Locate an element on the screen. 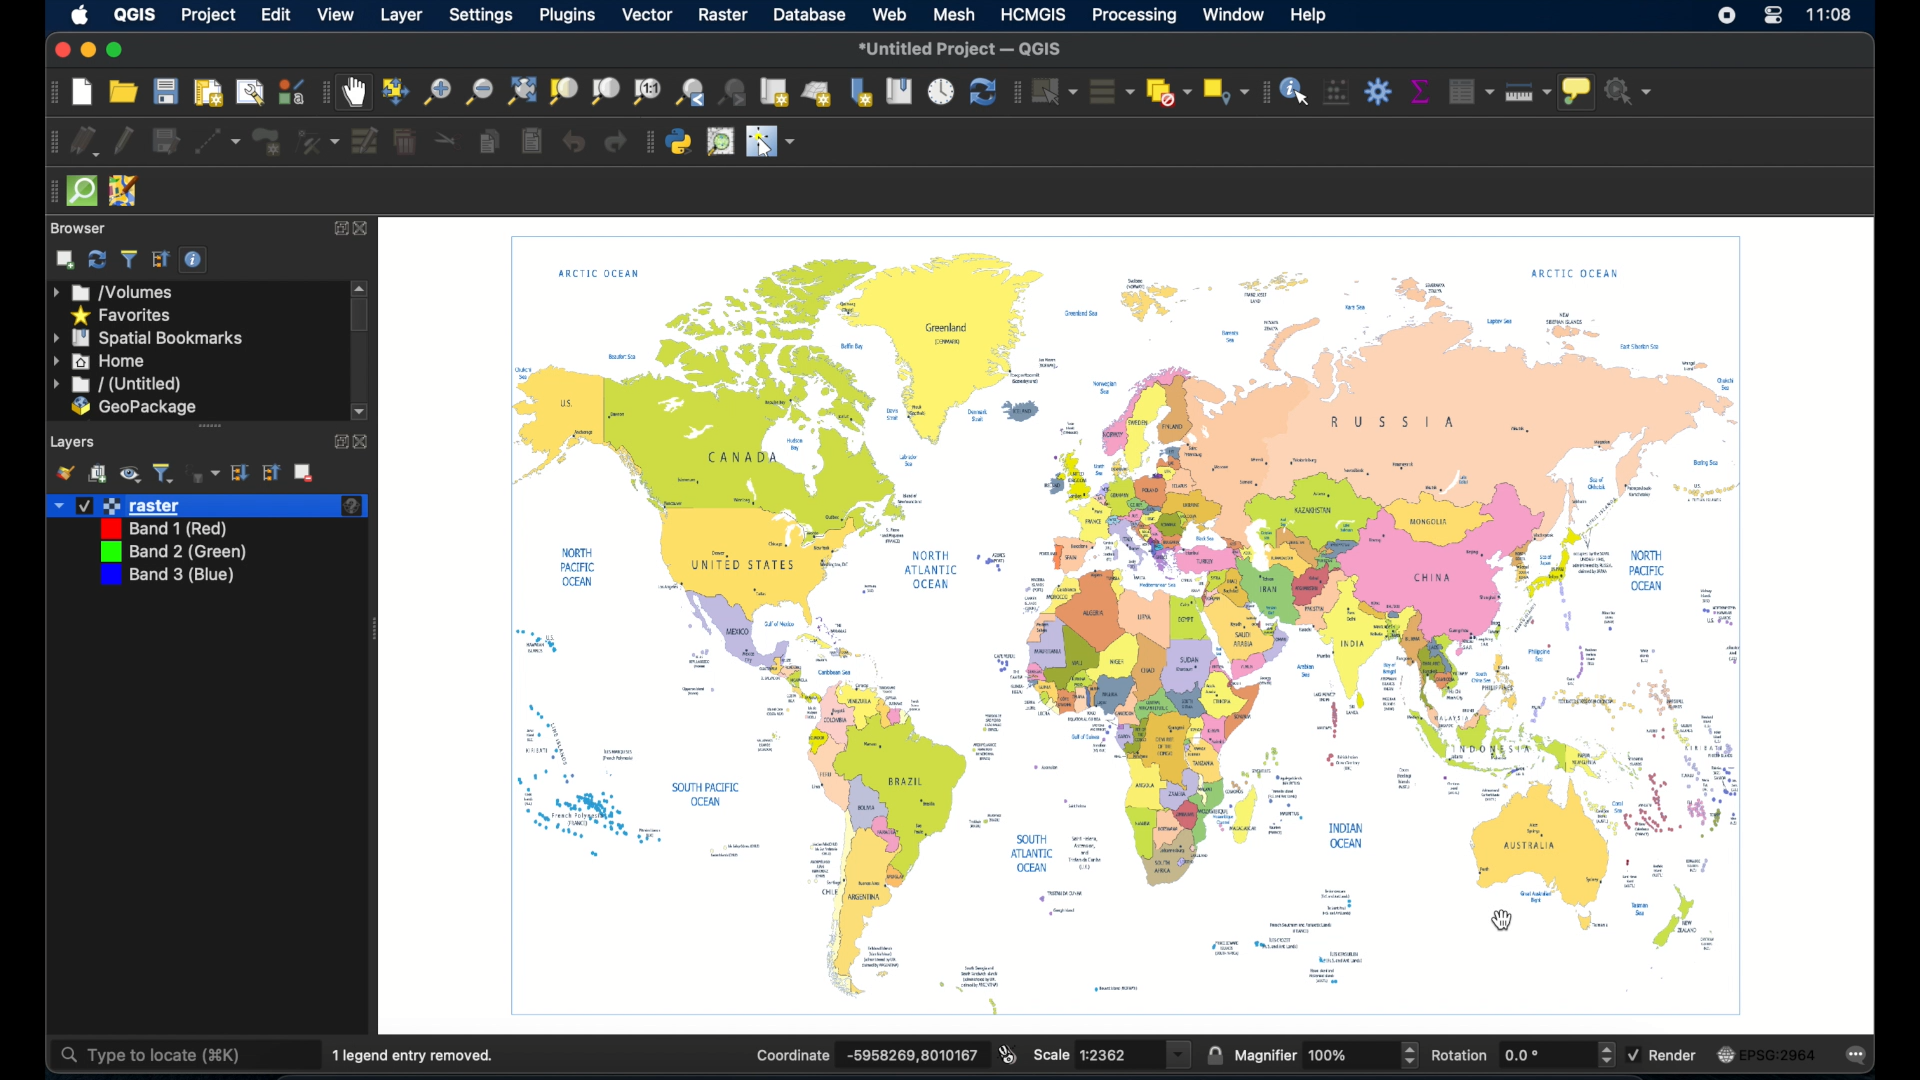  add polygon feature is located at coordinates (266, 142).